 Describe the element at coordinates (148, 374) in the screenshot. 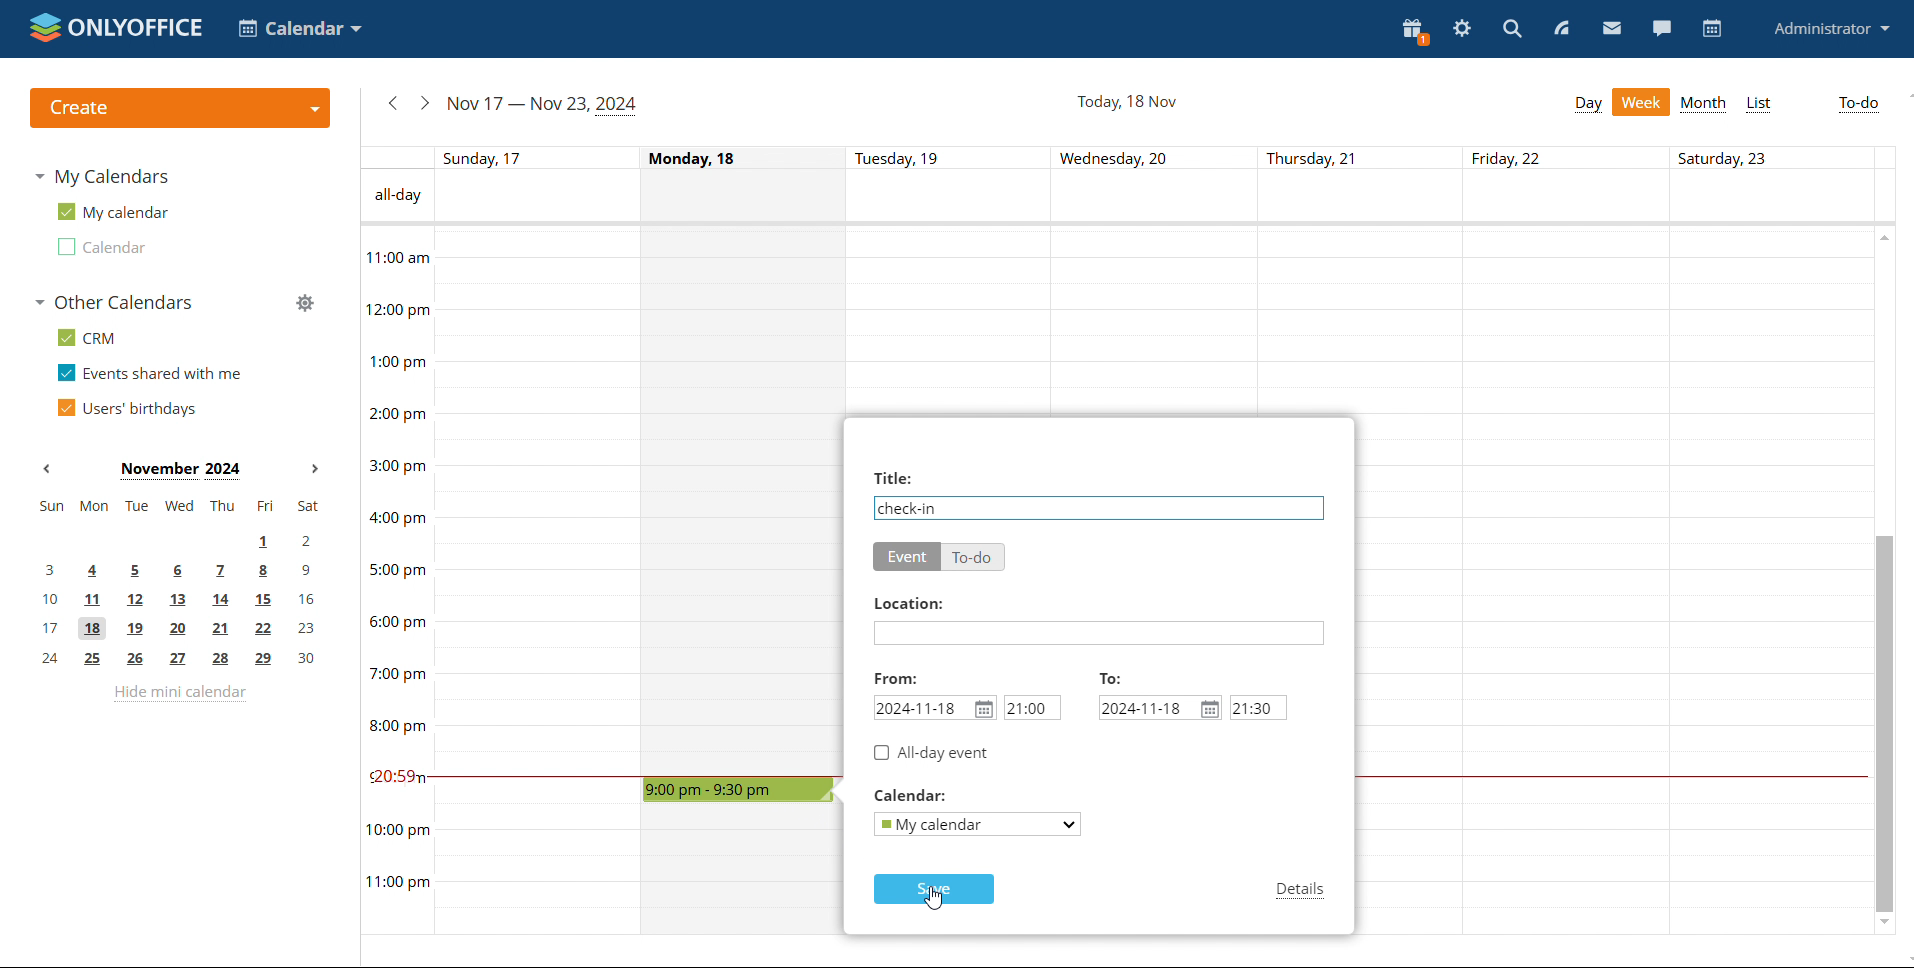

I see `events shared with me` at that location.